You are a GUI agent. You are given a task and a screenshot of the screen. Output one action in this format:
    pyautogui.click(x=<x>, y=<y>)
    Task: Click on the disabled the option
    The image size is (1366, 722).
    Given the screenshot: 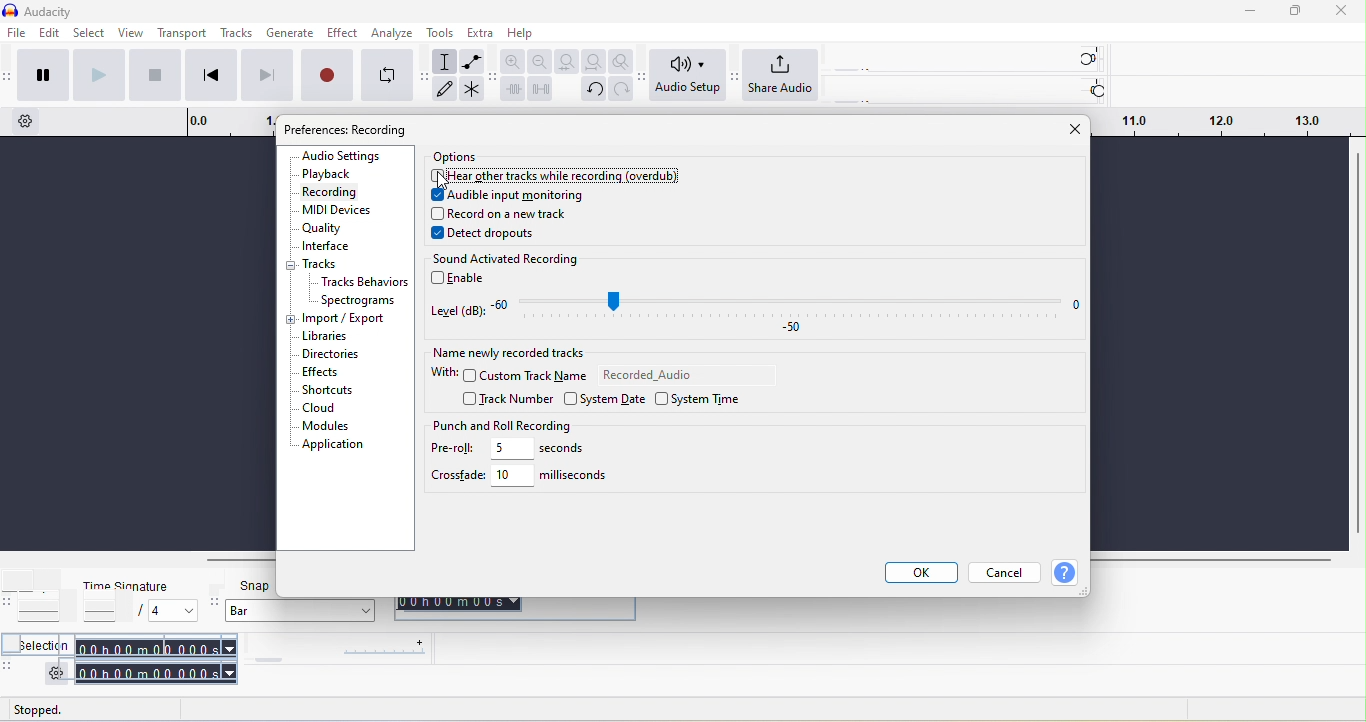 What is the action you would take?
    pyautogui.click(x=561, y=175)
    